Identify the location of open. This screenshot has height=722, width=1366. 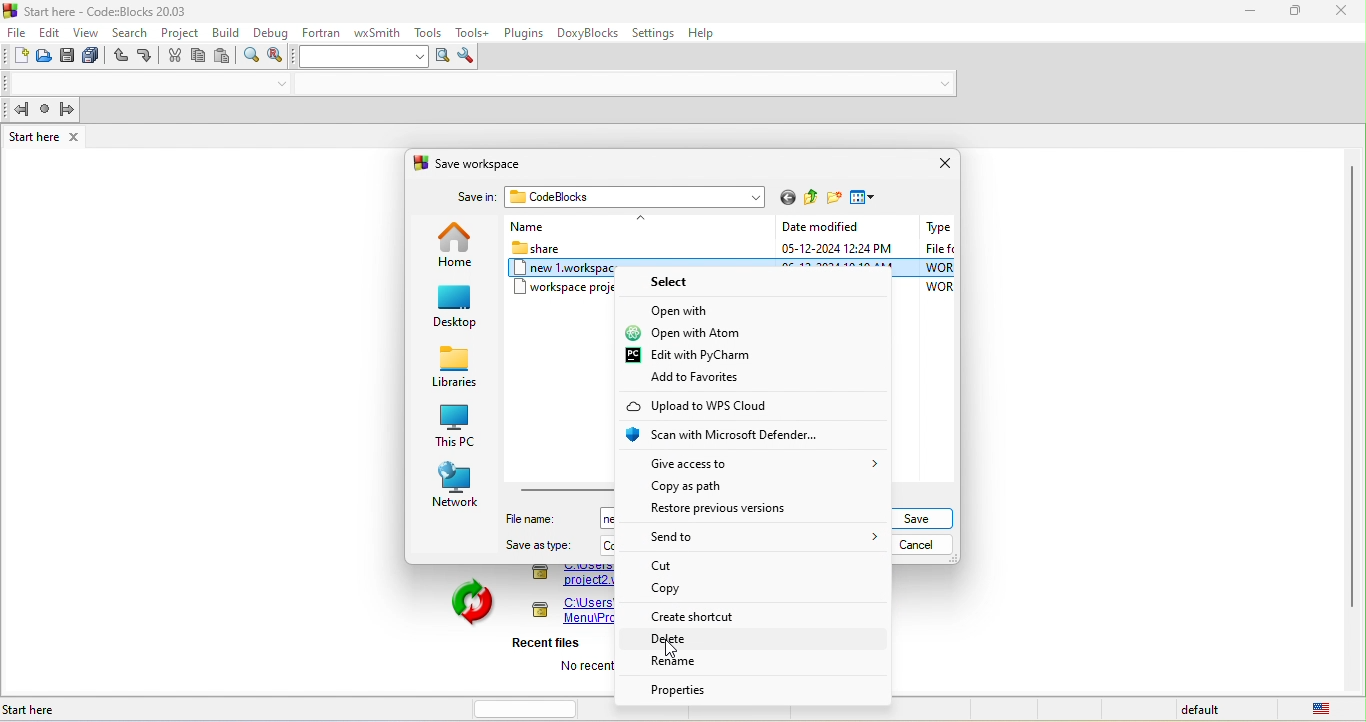
(46, 59).